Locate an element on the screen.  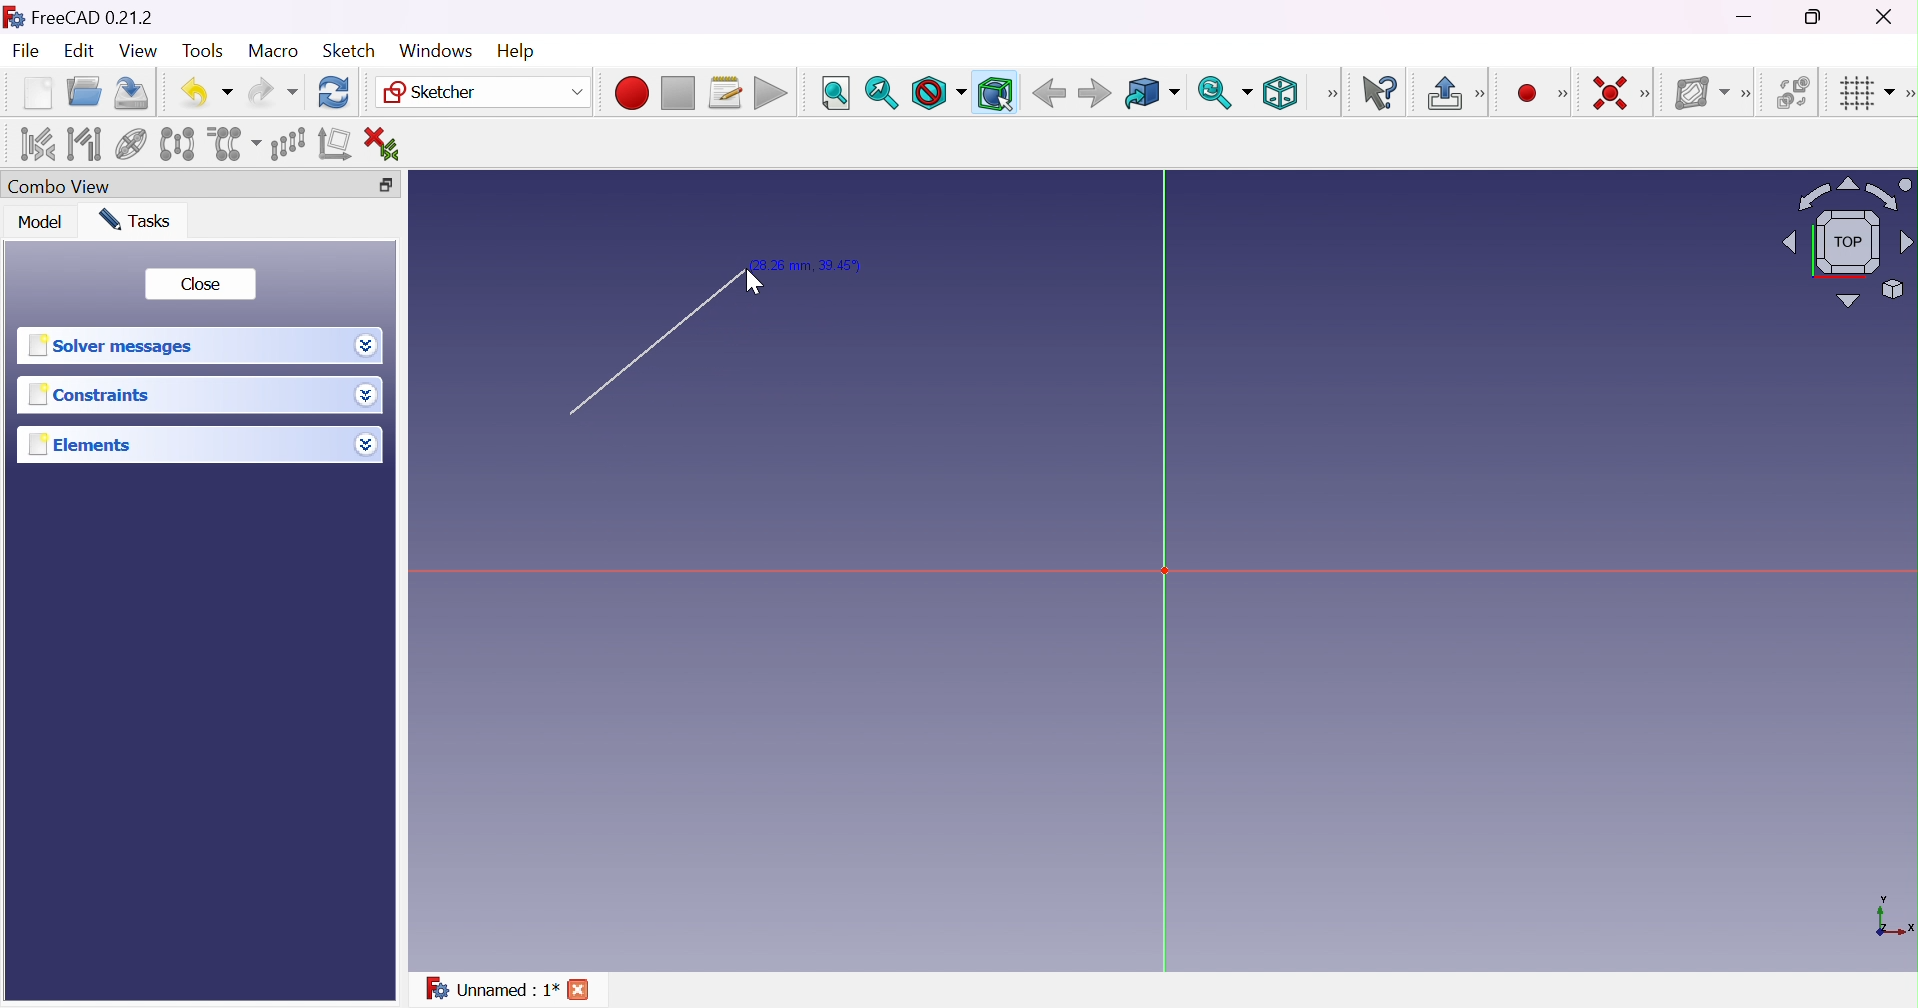
[Sketcher edit tools] is located at coordinates (1906, 97).